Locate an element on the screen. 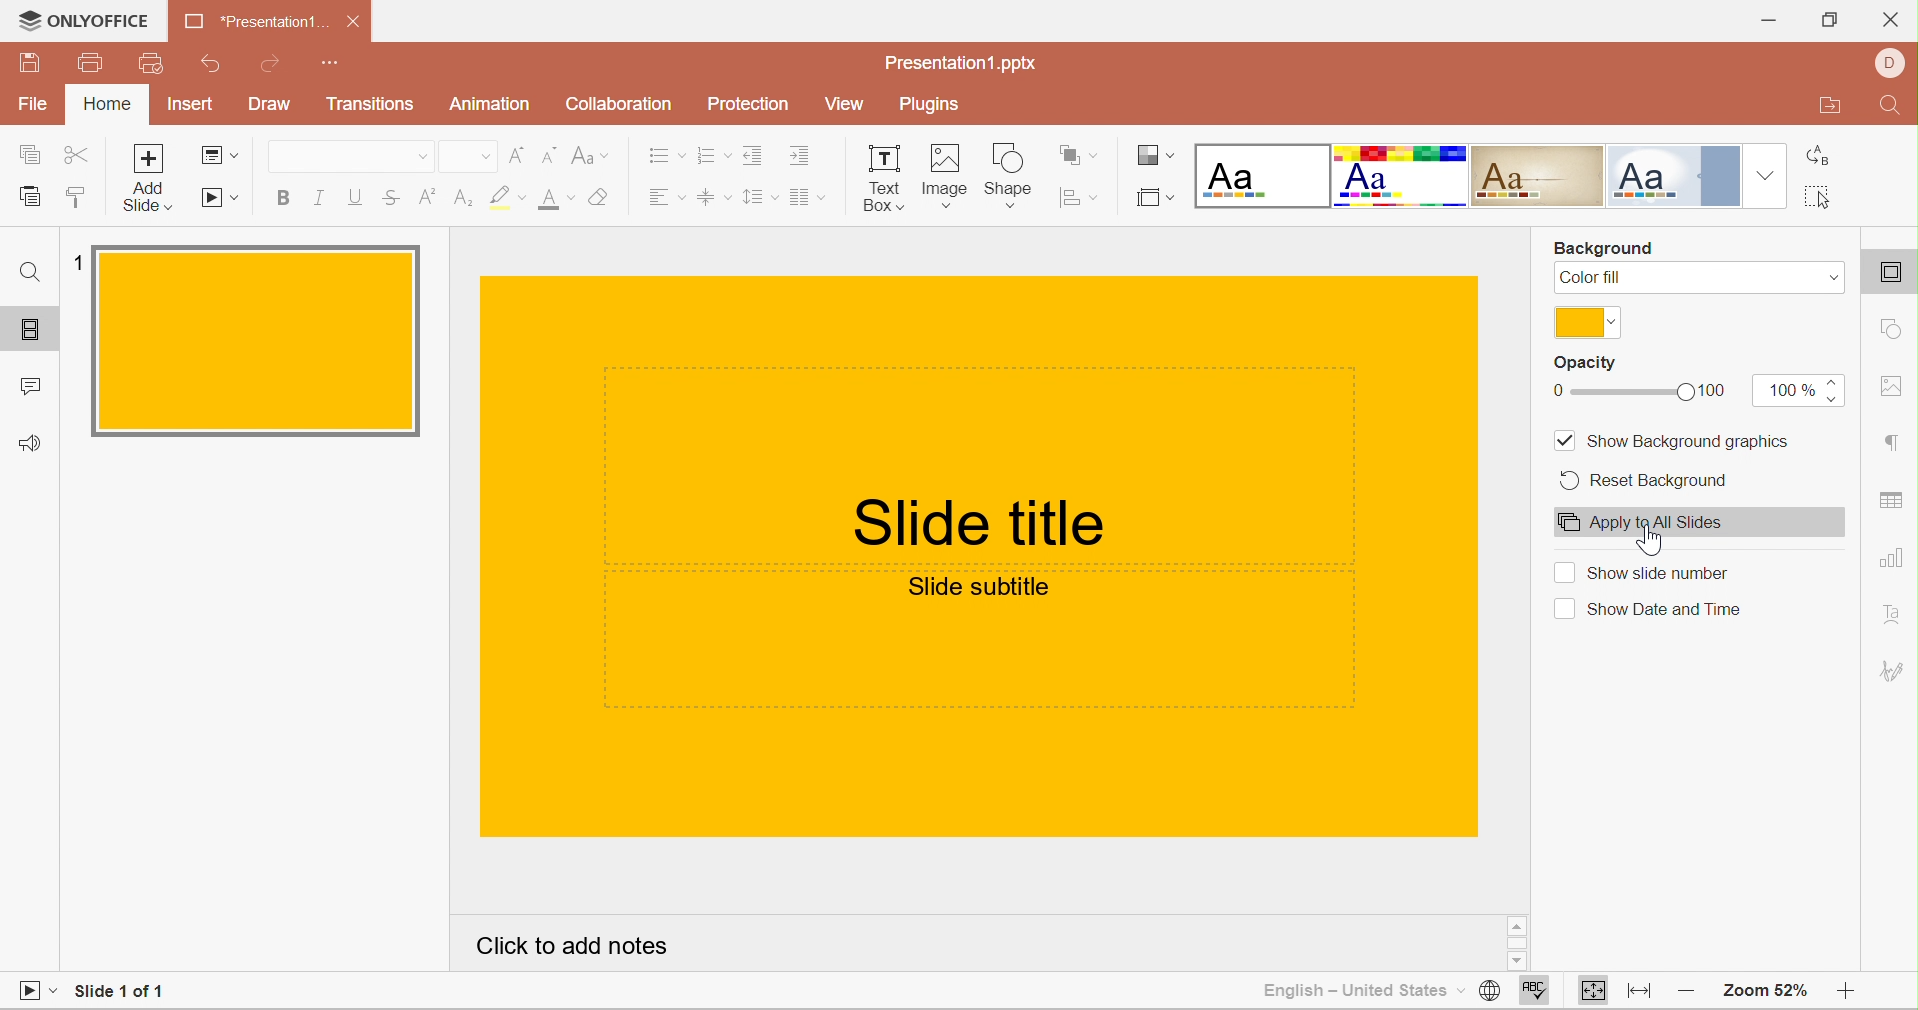 The width and height of the screenshot is (1918, 1010). Official is located at coordinates (1674, 176).